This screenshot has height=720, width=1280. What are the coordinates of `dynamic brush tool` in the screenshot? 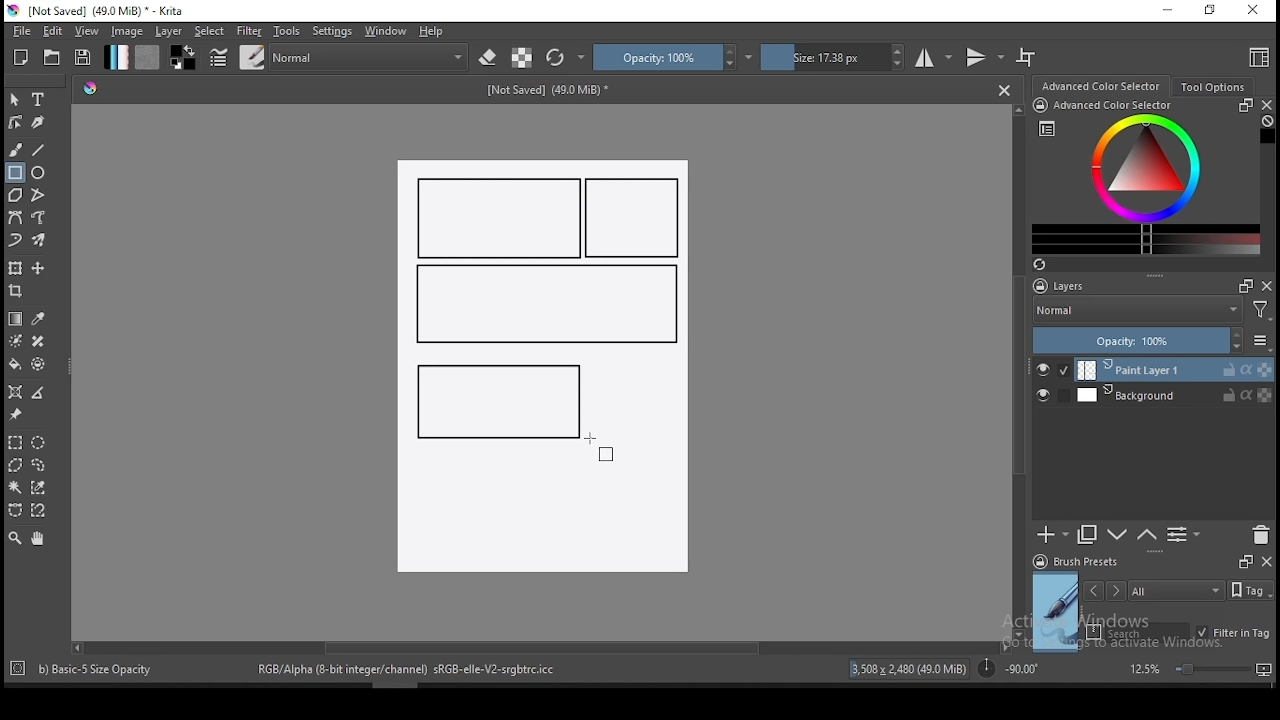 It's located at (15, 241).